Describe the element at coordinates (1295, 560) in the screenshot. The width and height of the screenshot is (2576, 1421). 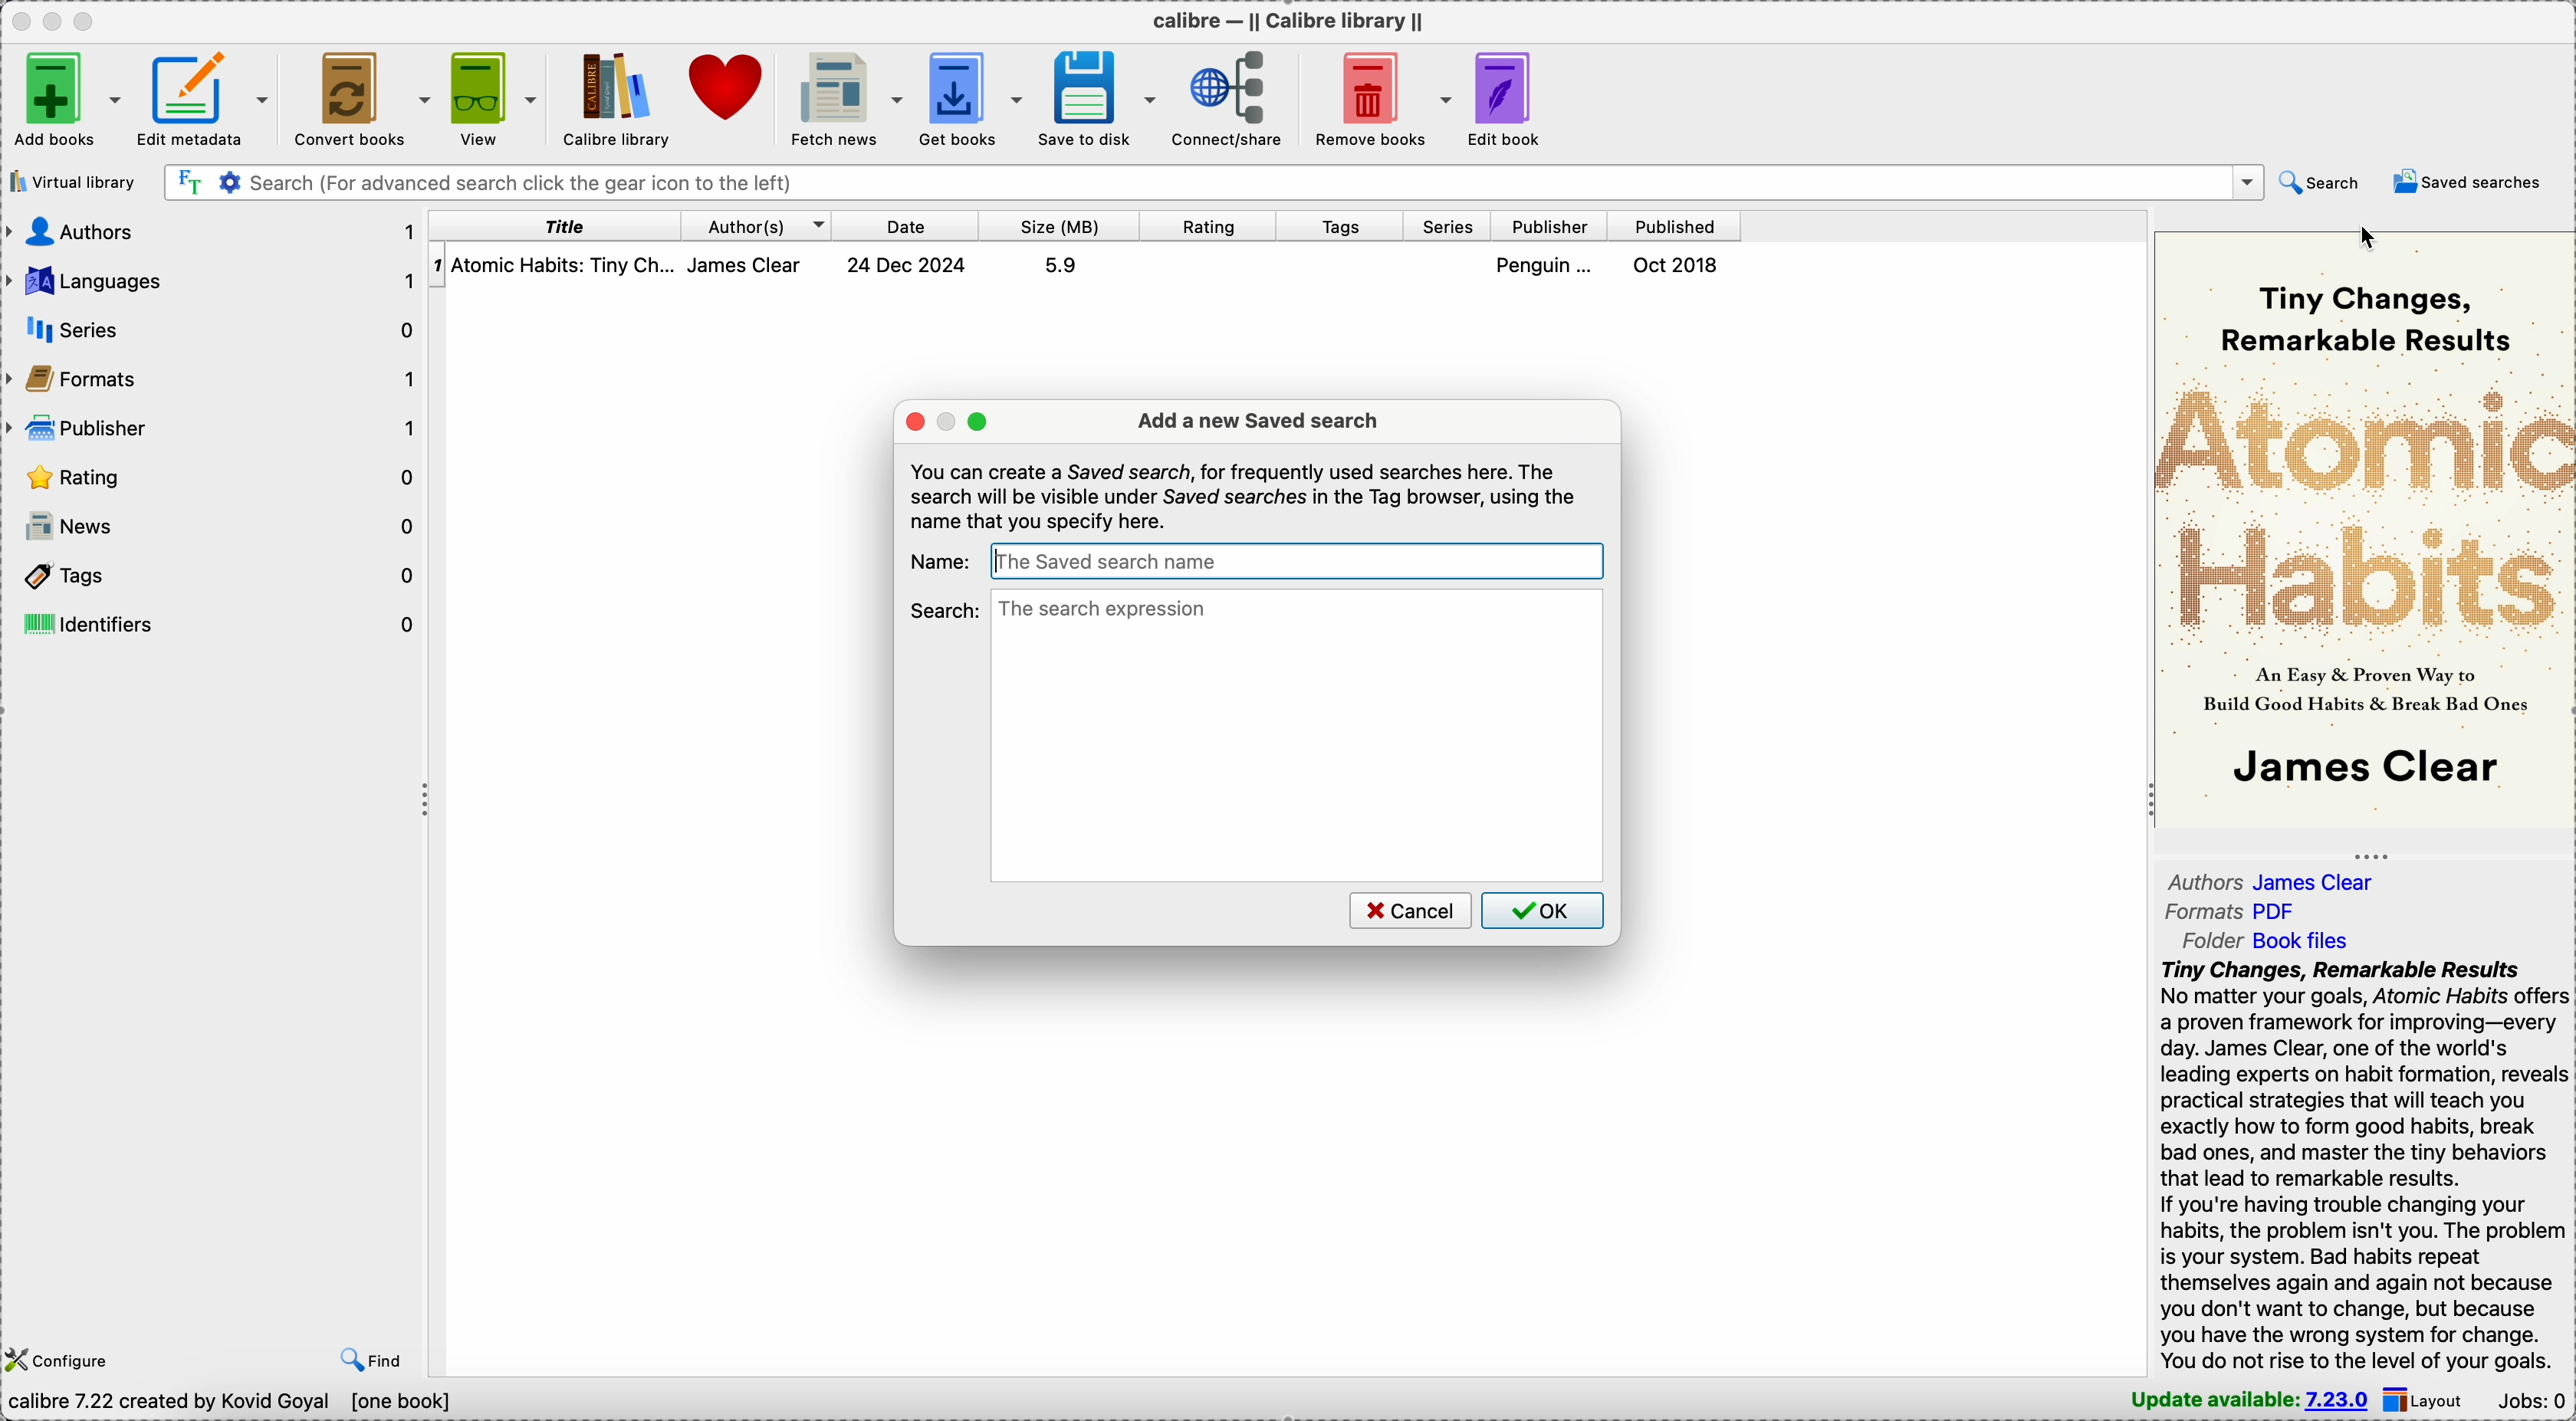
I see `the saved search name` at that location.